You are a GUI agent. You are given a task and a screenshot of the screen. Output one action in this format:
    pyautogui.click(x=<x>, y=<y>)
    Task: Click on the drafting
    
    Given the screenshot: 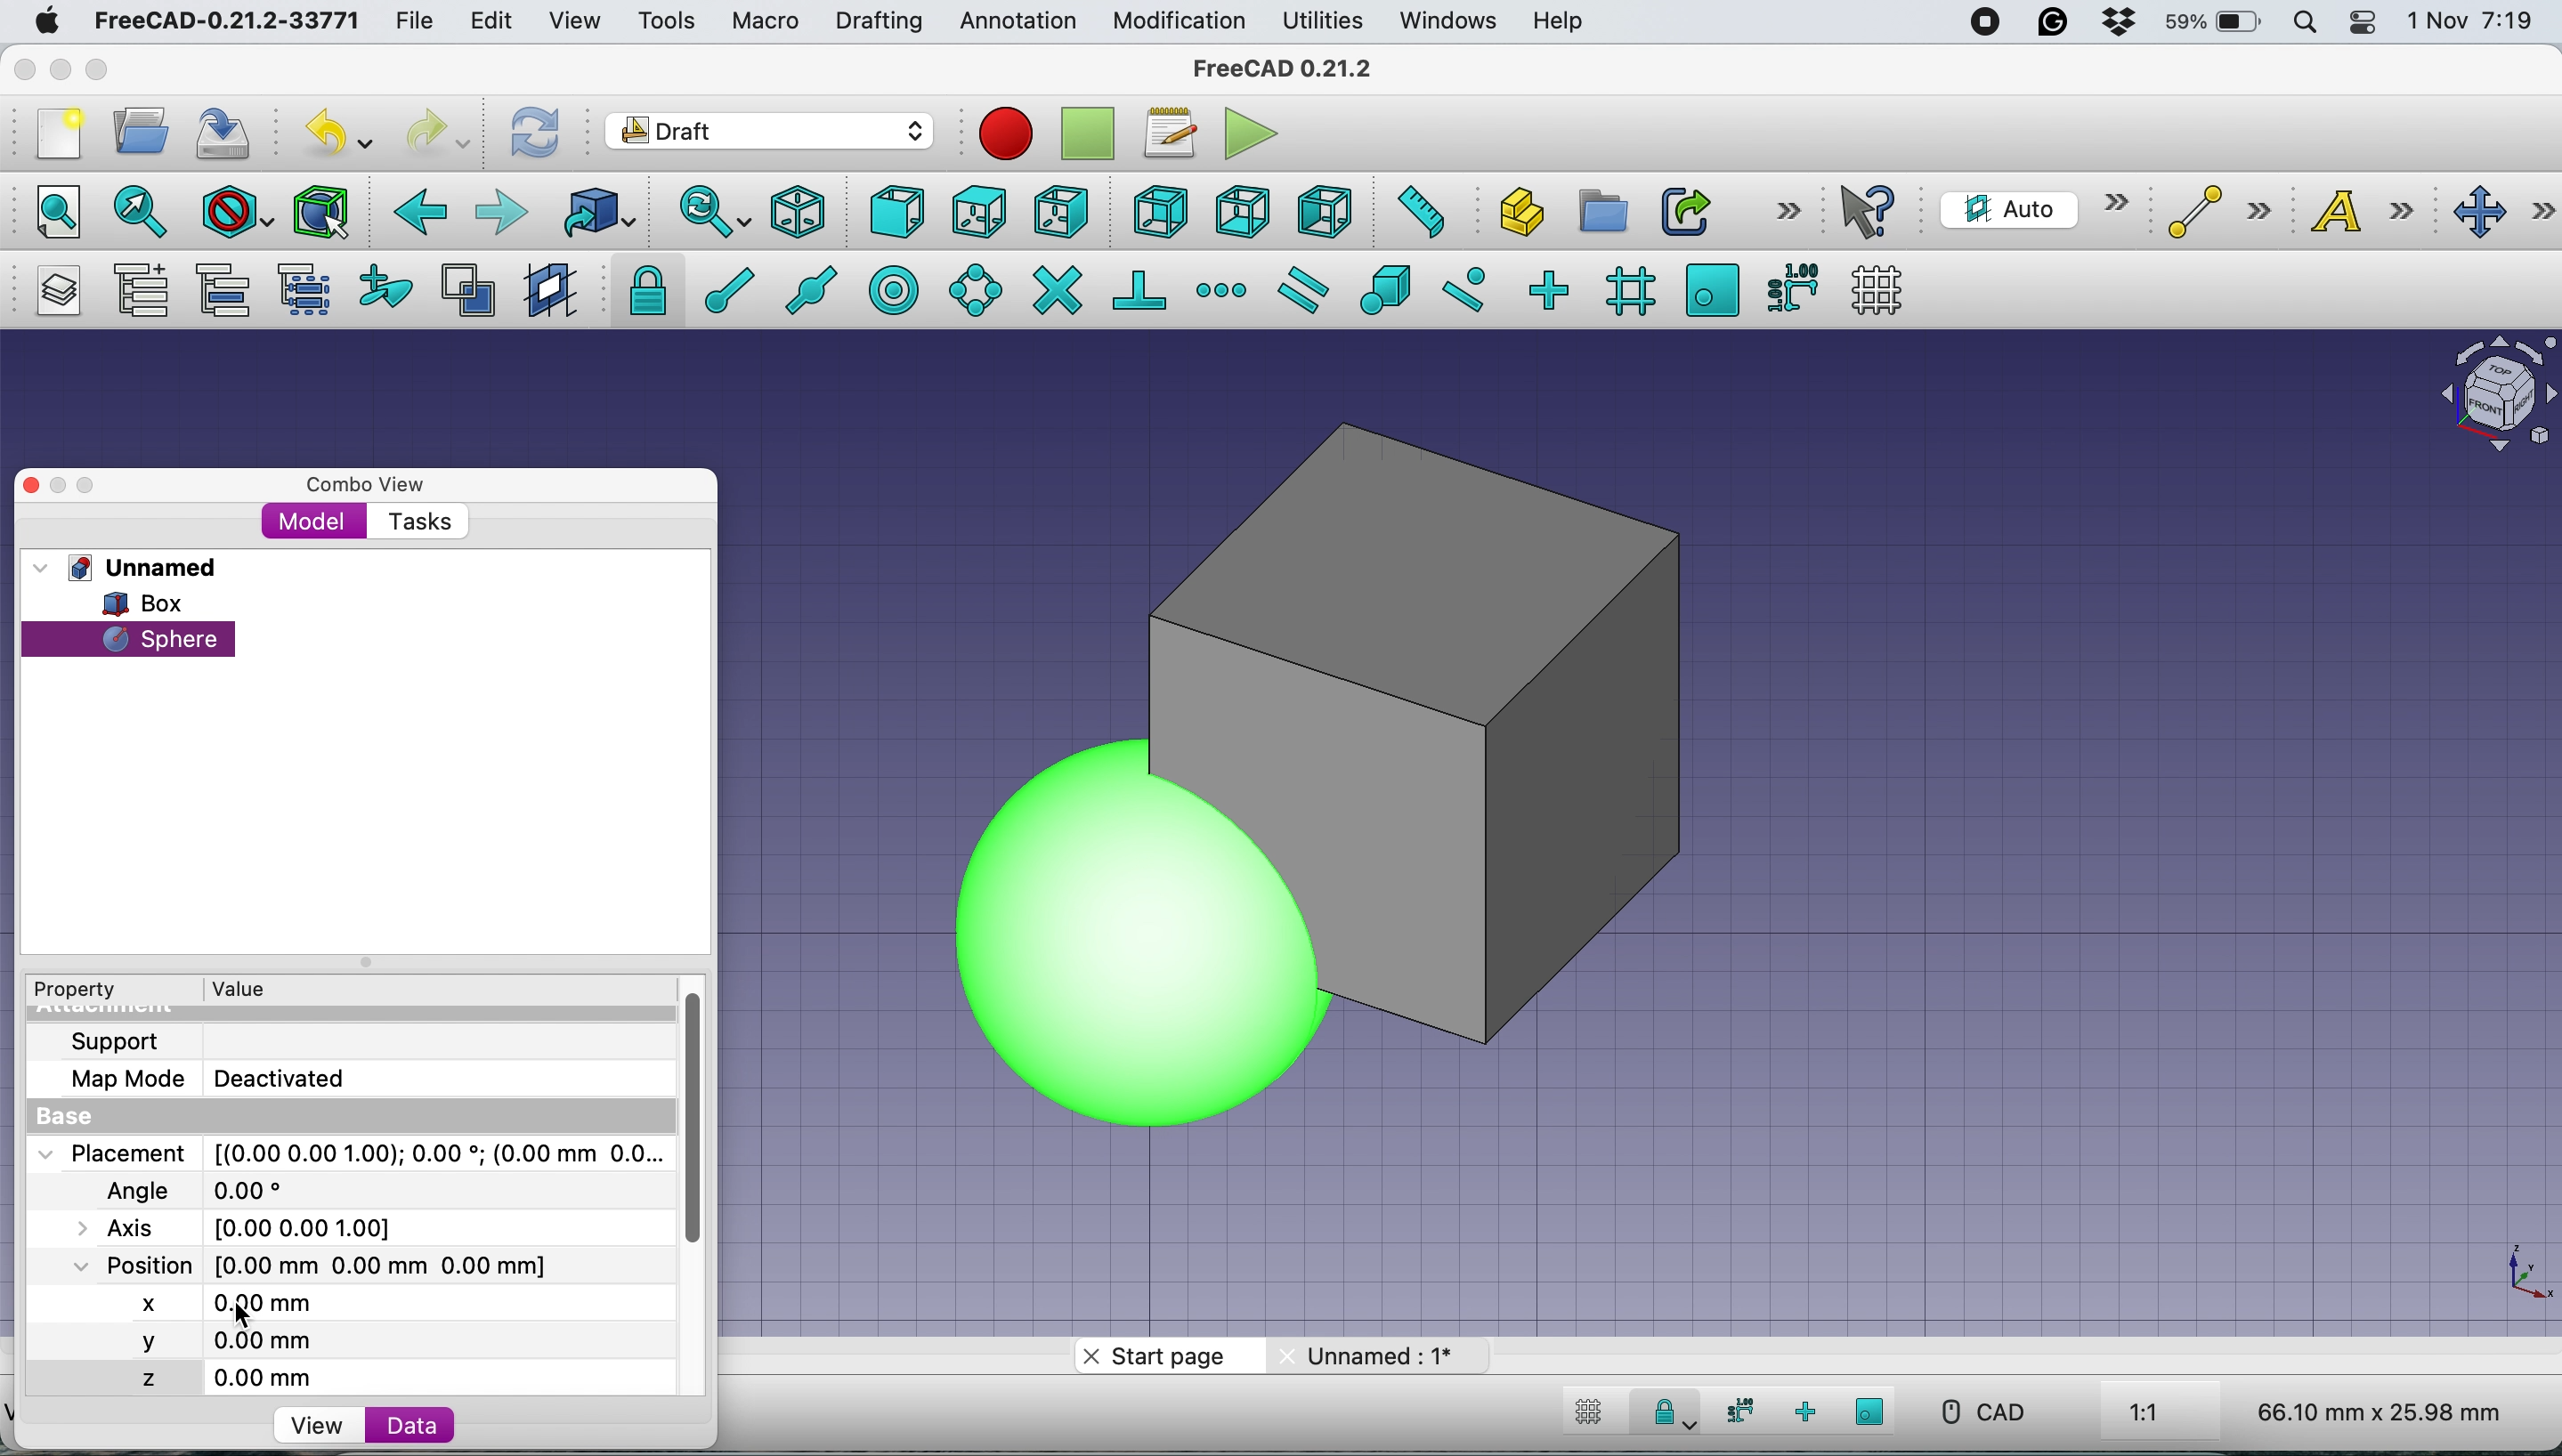 What is the action you would take?
    pyautogui.click(x=878, y=23)
    